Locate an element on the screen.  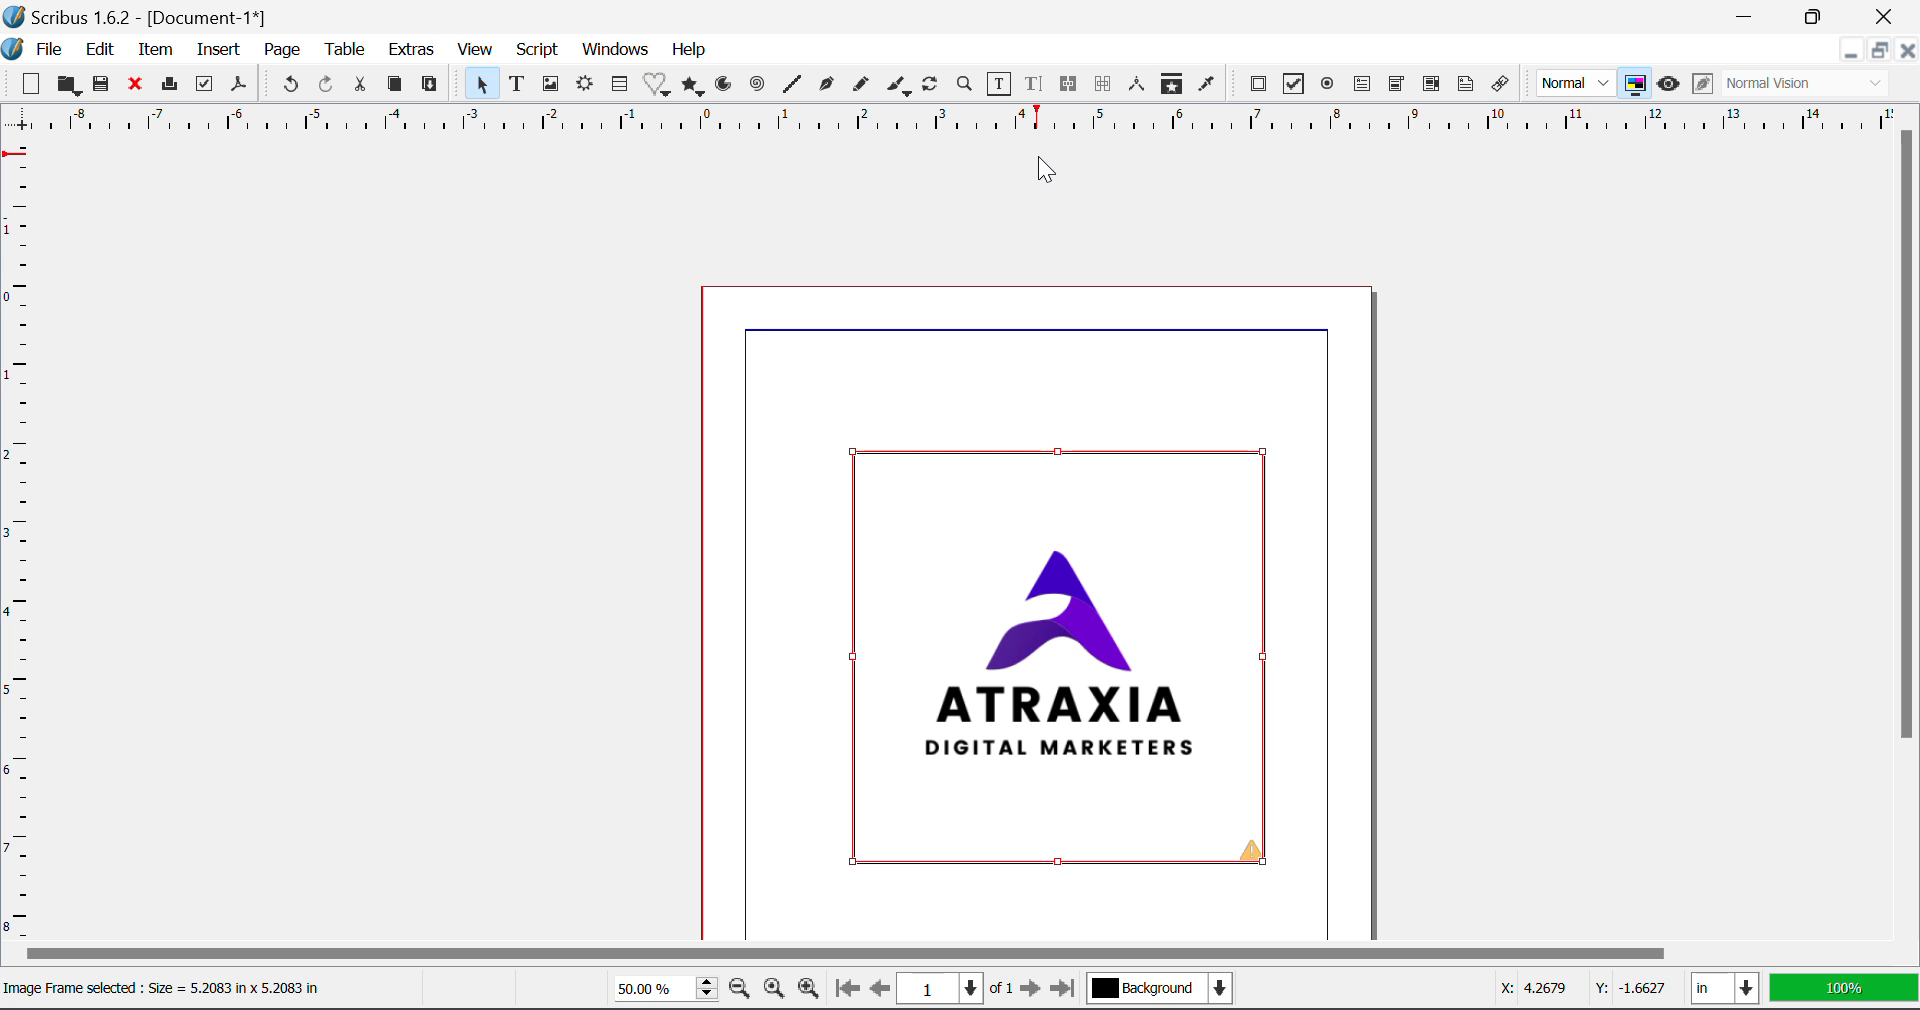
Close is located at coordinates (134, 85).